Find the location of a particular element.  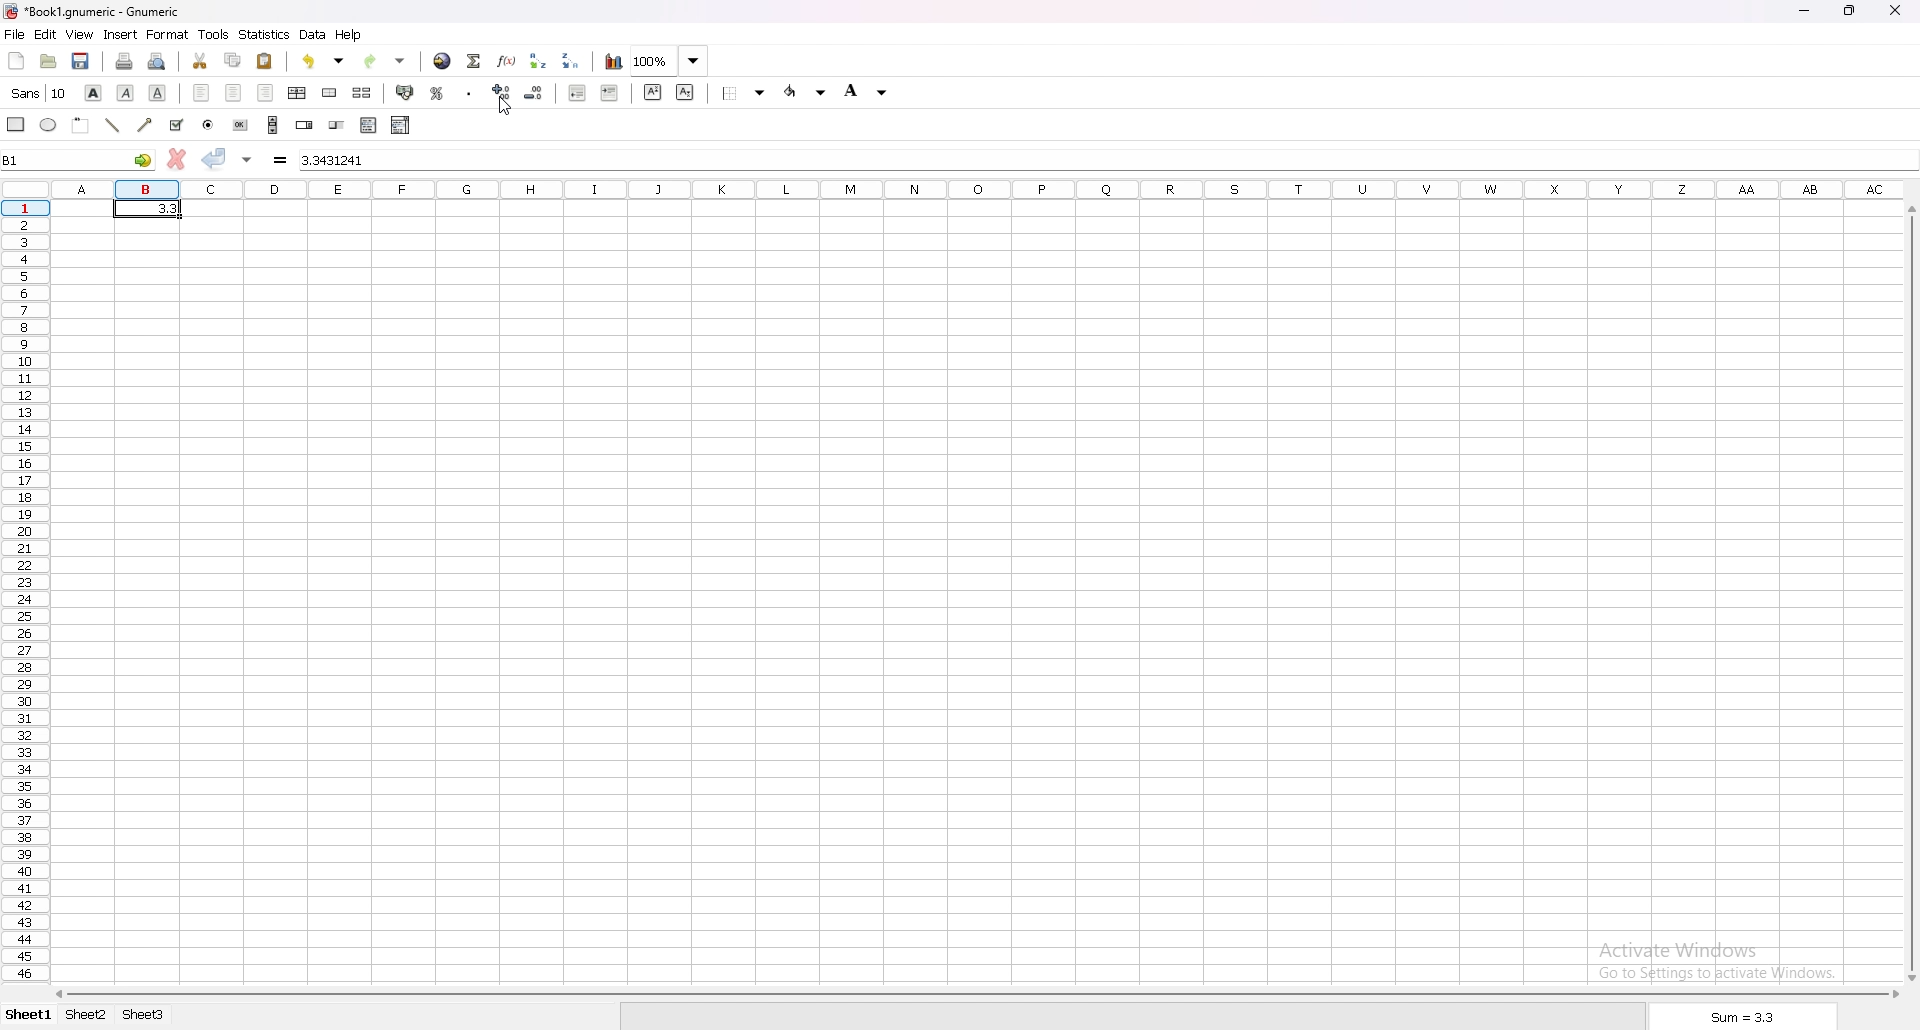

font is located at coordinates (38, 92).